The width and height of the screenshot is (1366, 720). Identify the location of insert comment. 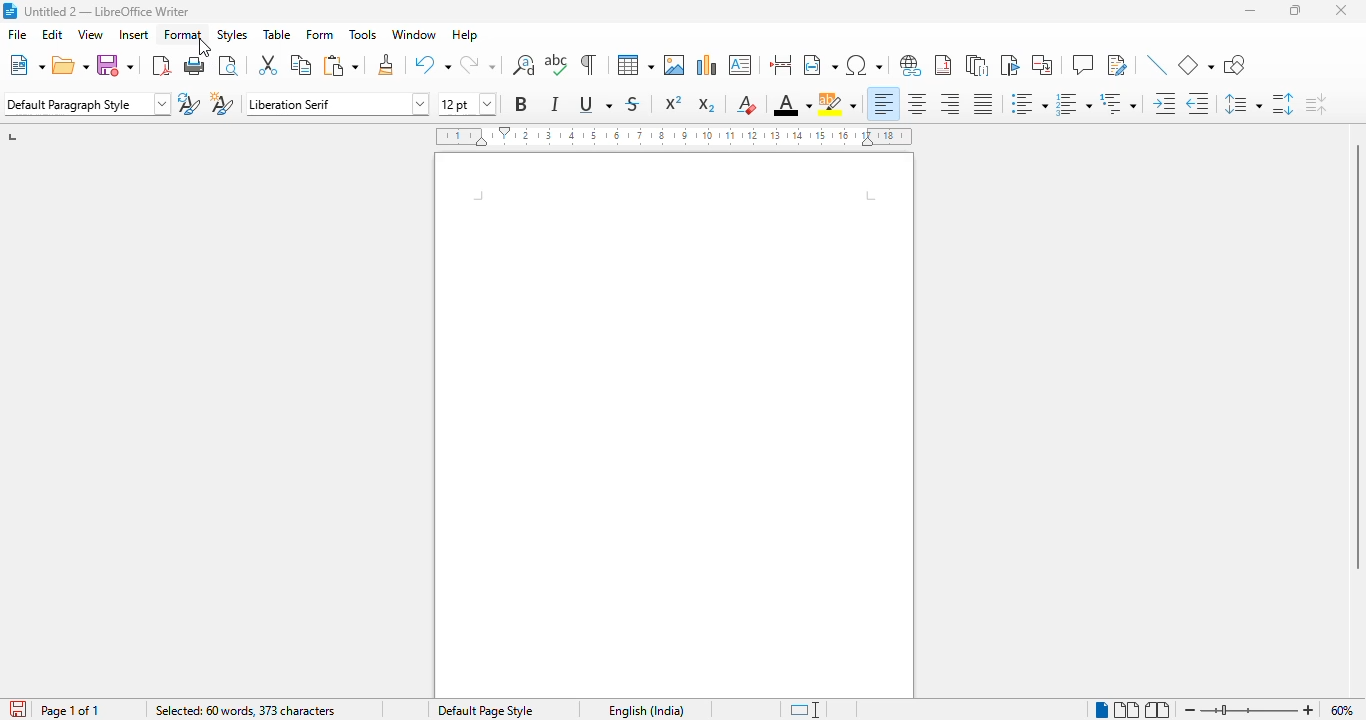
(1083, 64).